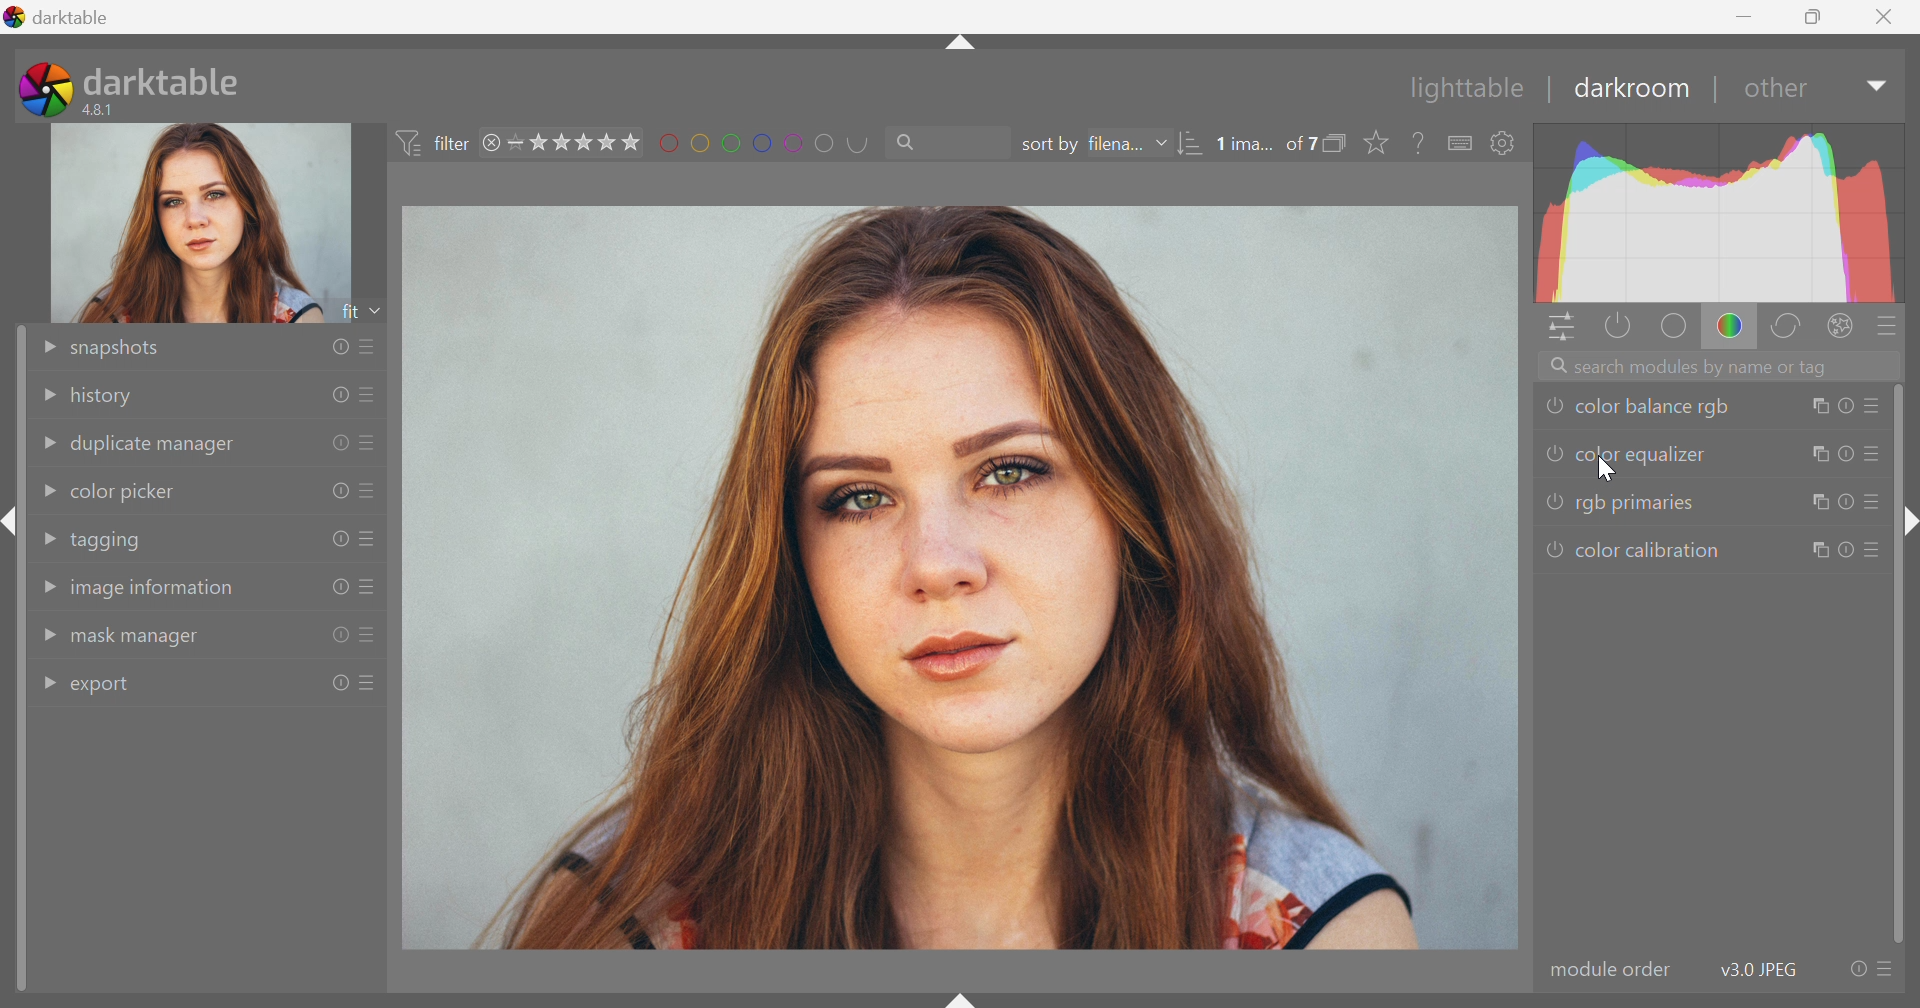  Describe the element at coordinates (1844, 550) in the screenshot. I see `reset` at that location.